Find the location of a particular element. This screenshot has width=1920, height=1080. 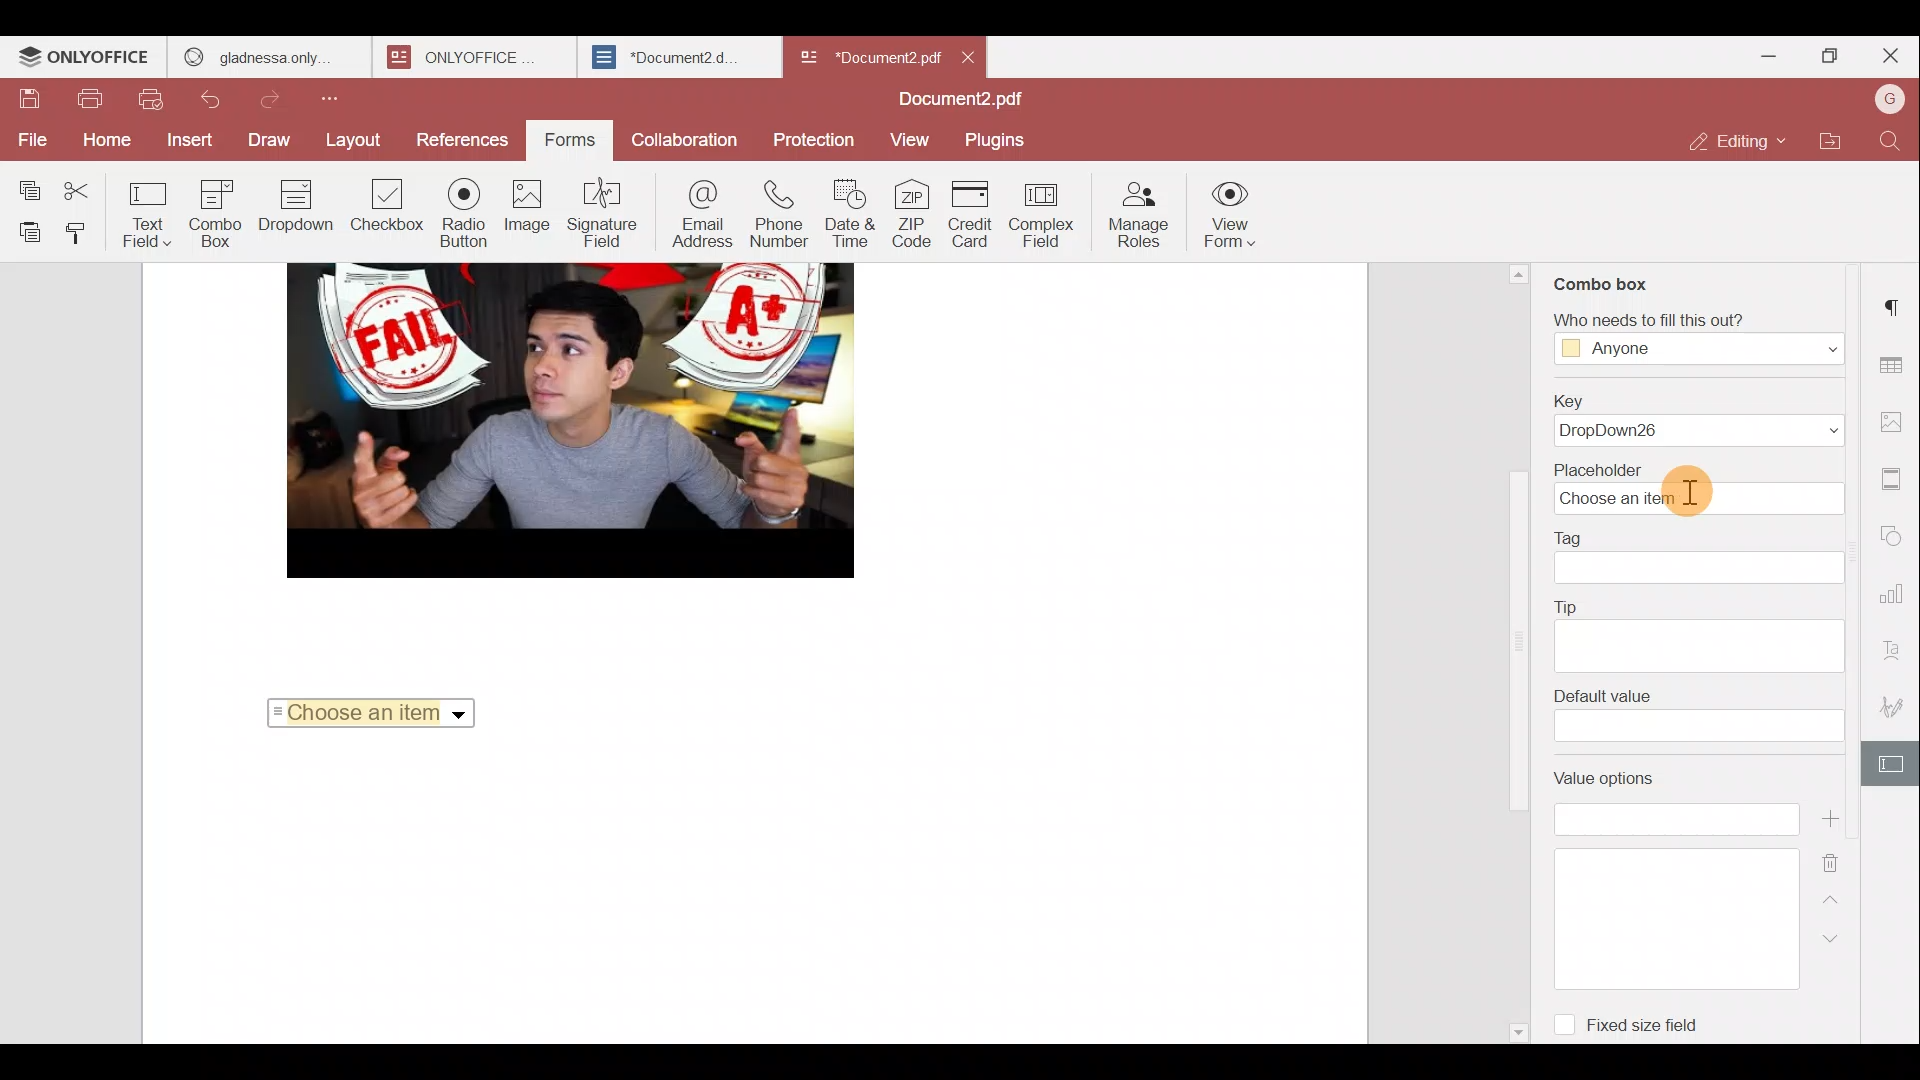

View is located at coordinates (912, 138).